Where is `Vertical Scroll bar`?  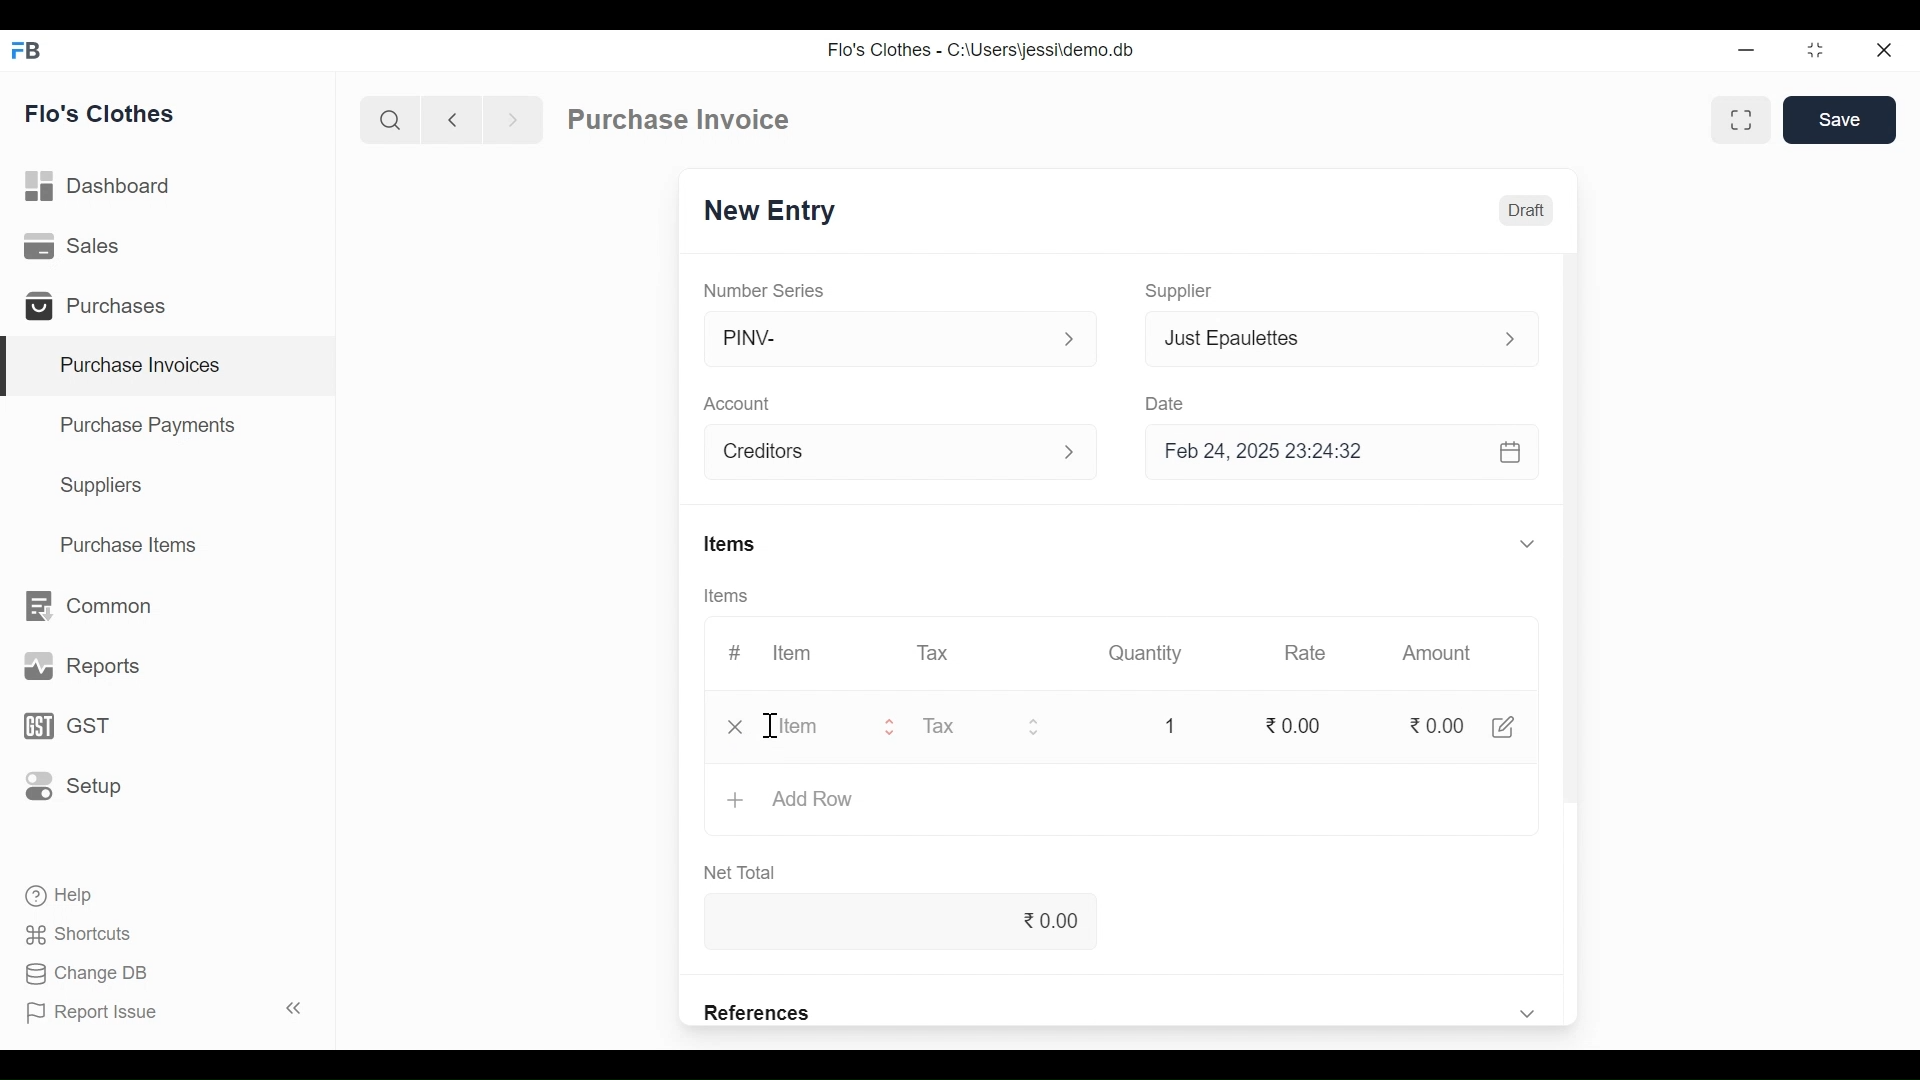 Vertical Scroll bar is located at coordinates (1578, 548).